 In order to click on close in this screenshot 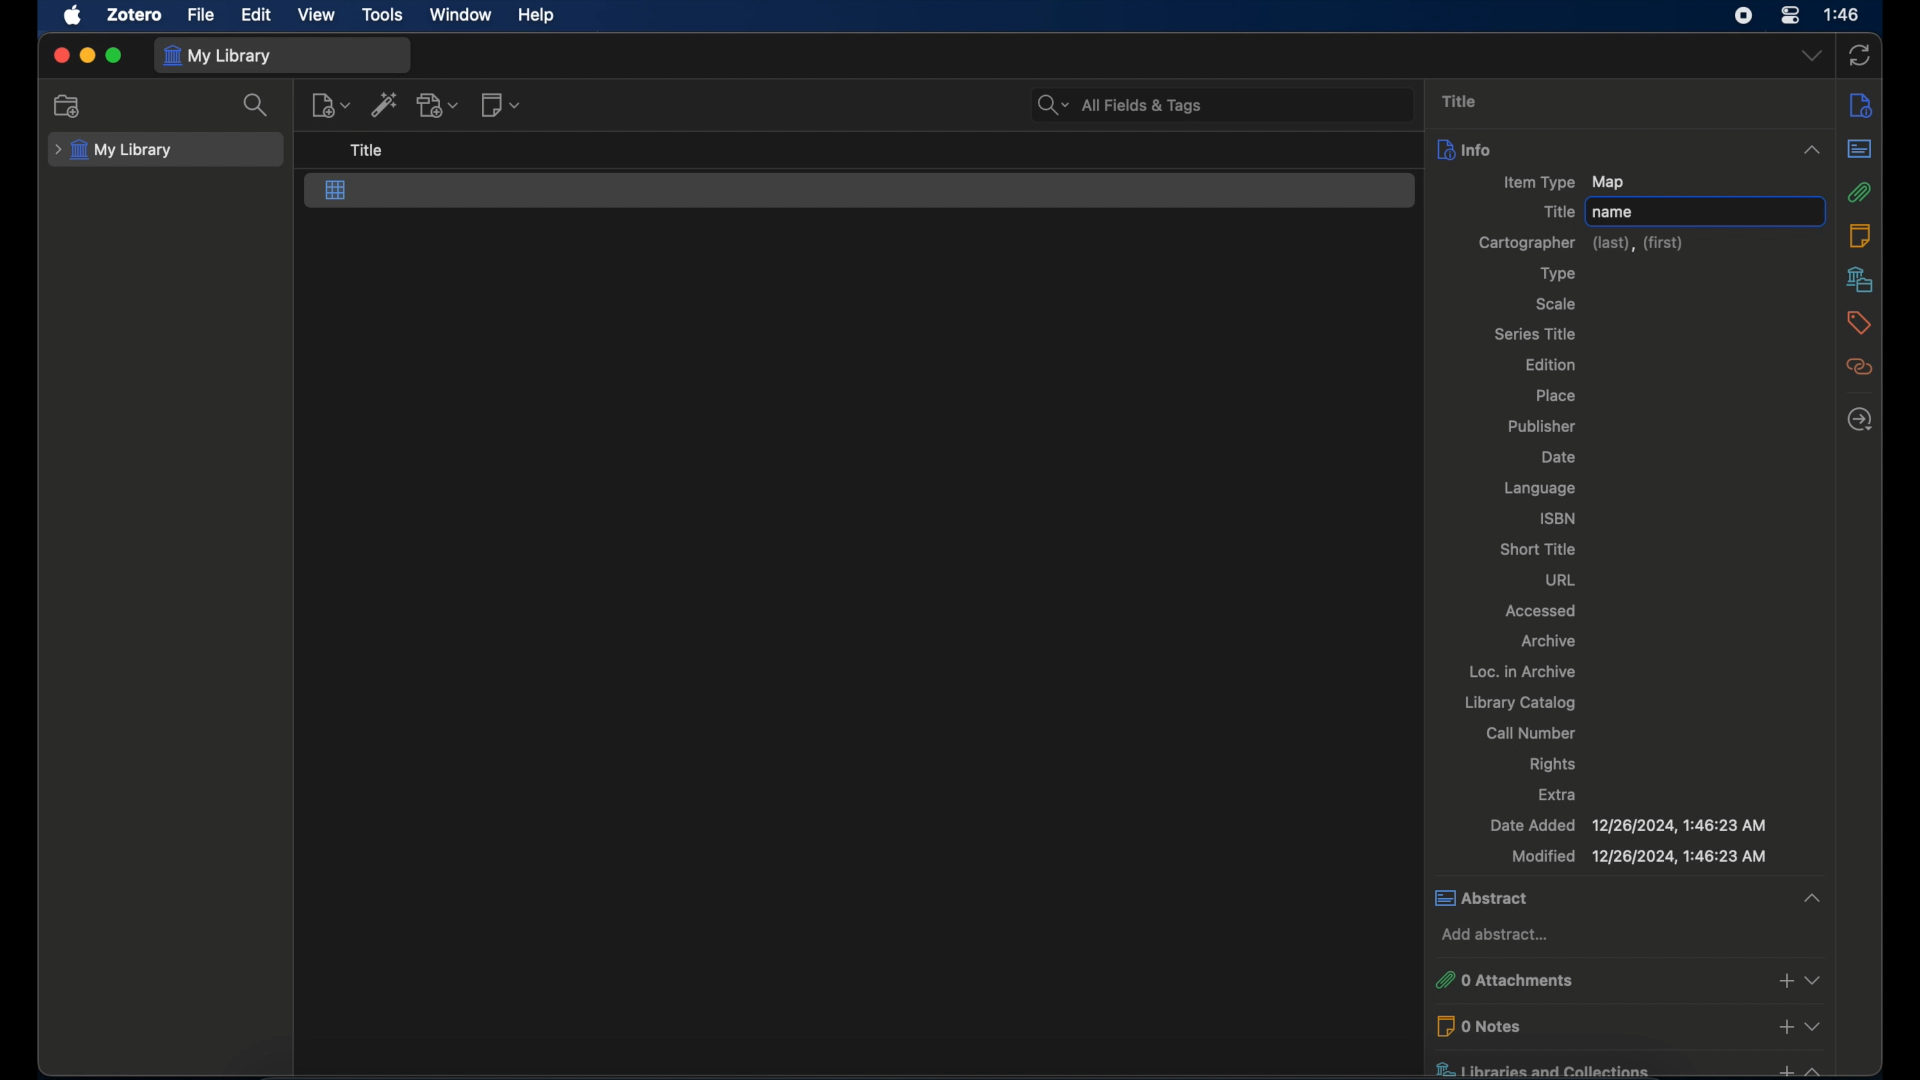, I will do `click(60, 56)`.